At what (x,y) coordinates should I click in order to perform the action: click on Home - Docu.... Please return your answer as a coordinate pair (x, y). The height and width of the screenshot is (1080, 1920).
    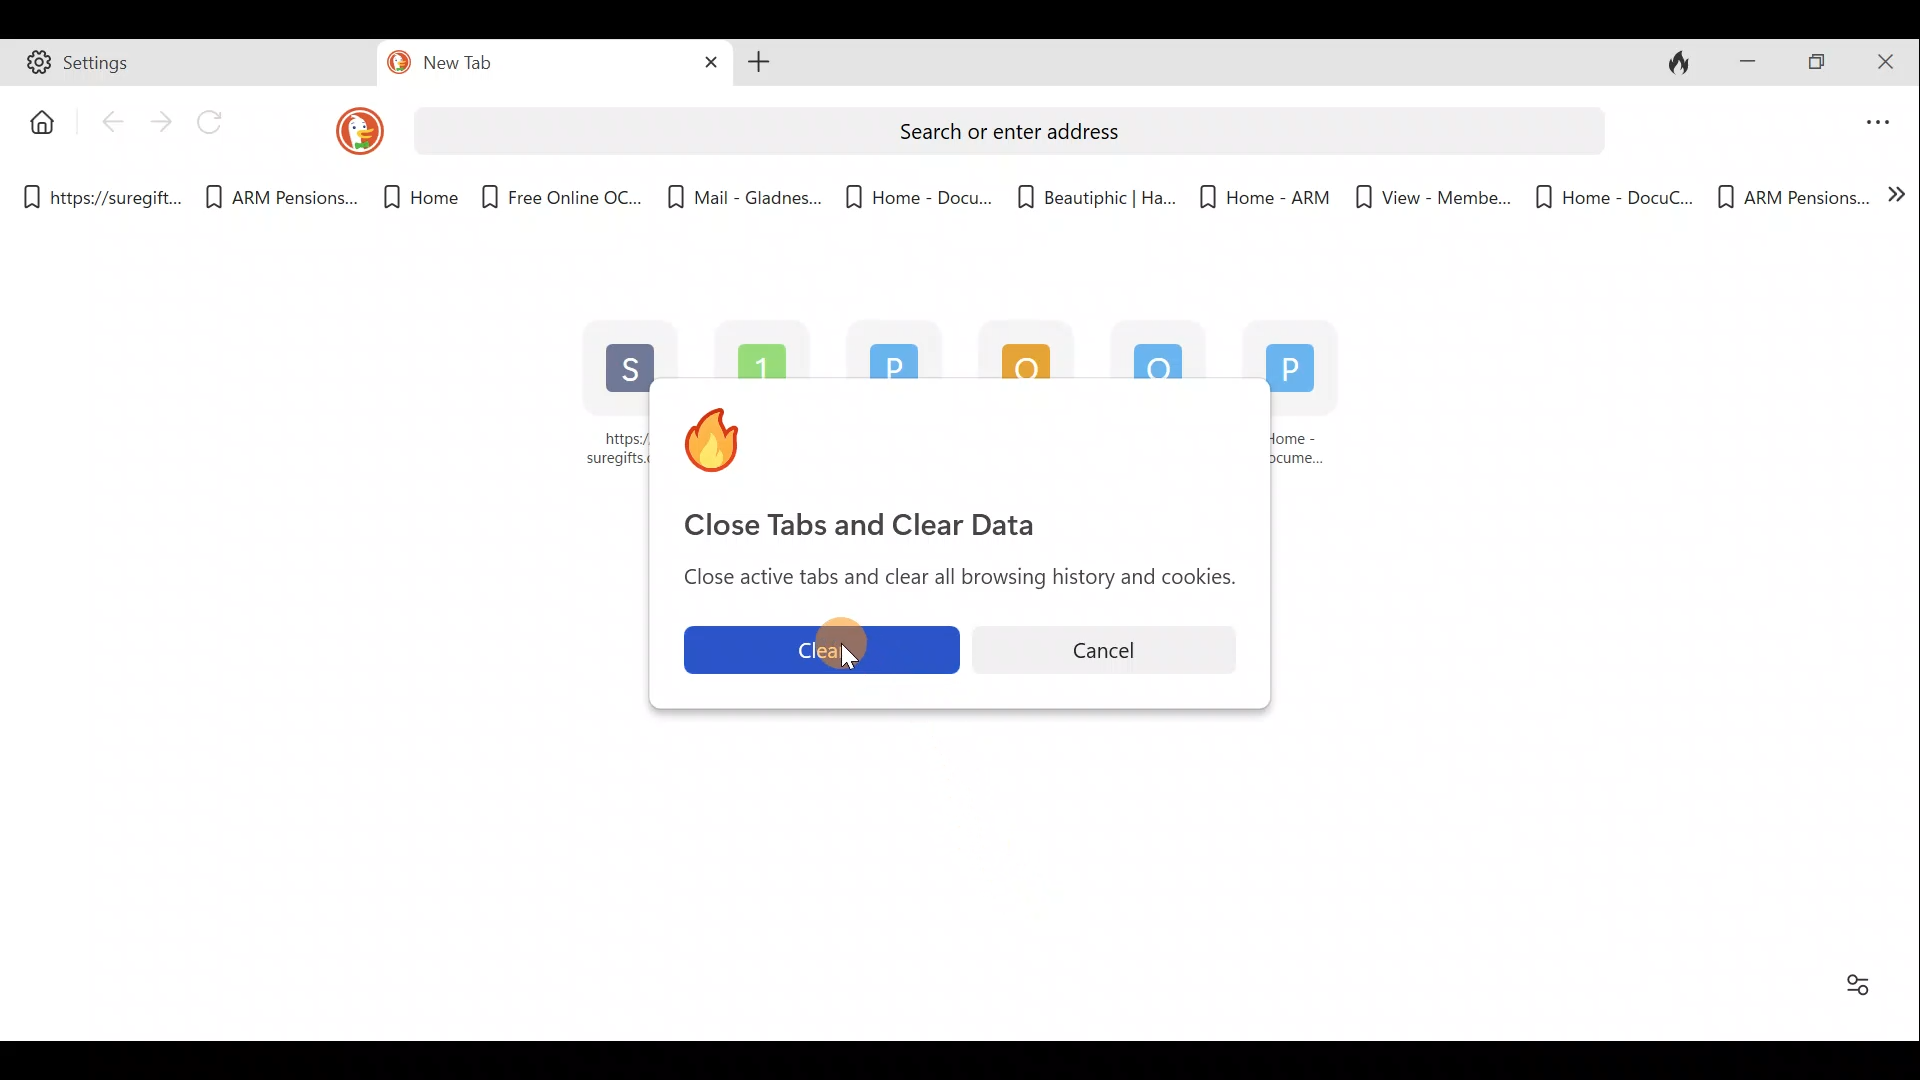
    Looking at the image, I should click on (917, 191).